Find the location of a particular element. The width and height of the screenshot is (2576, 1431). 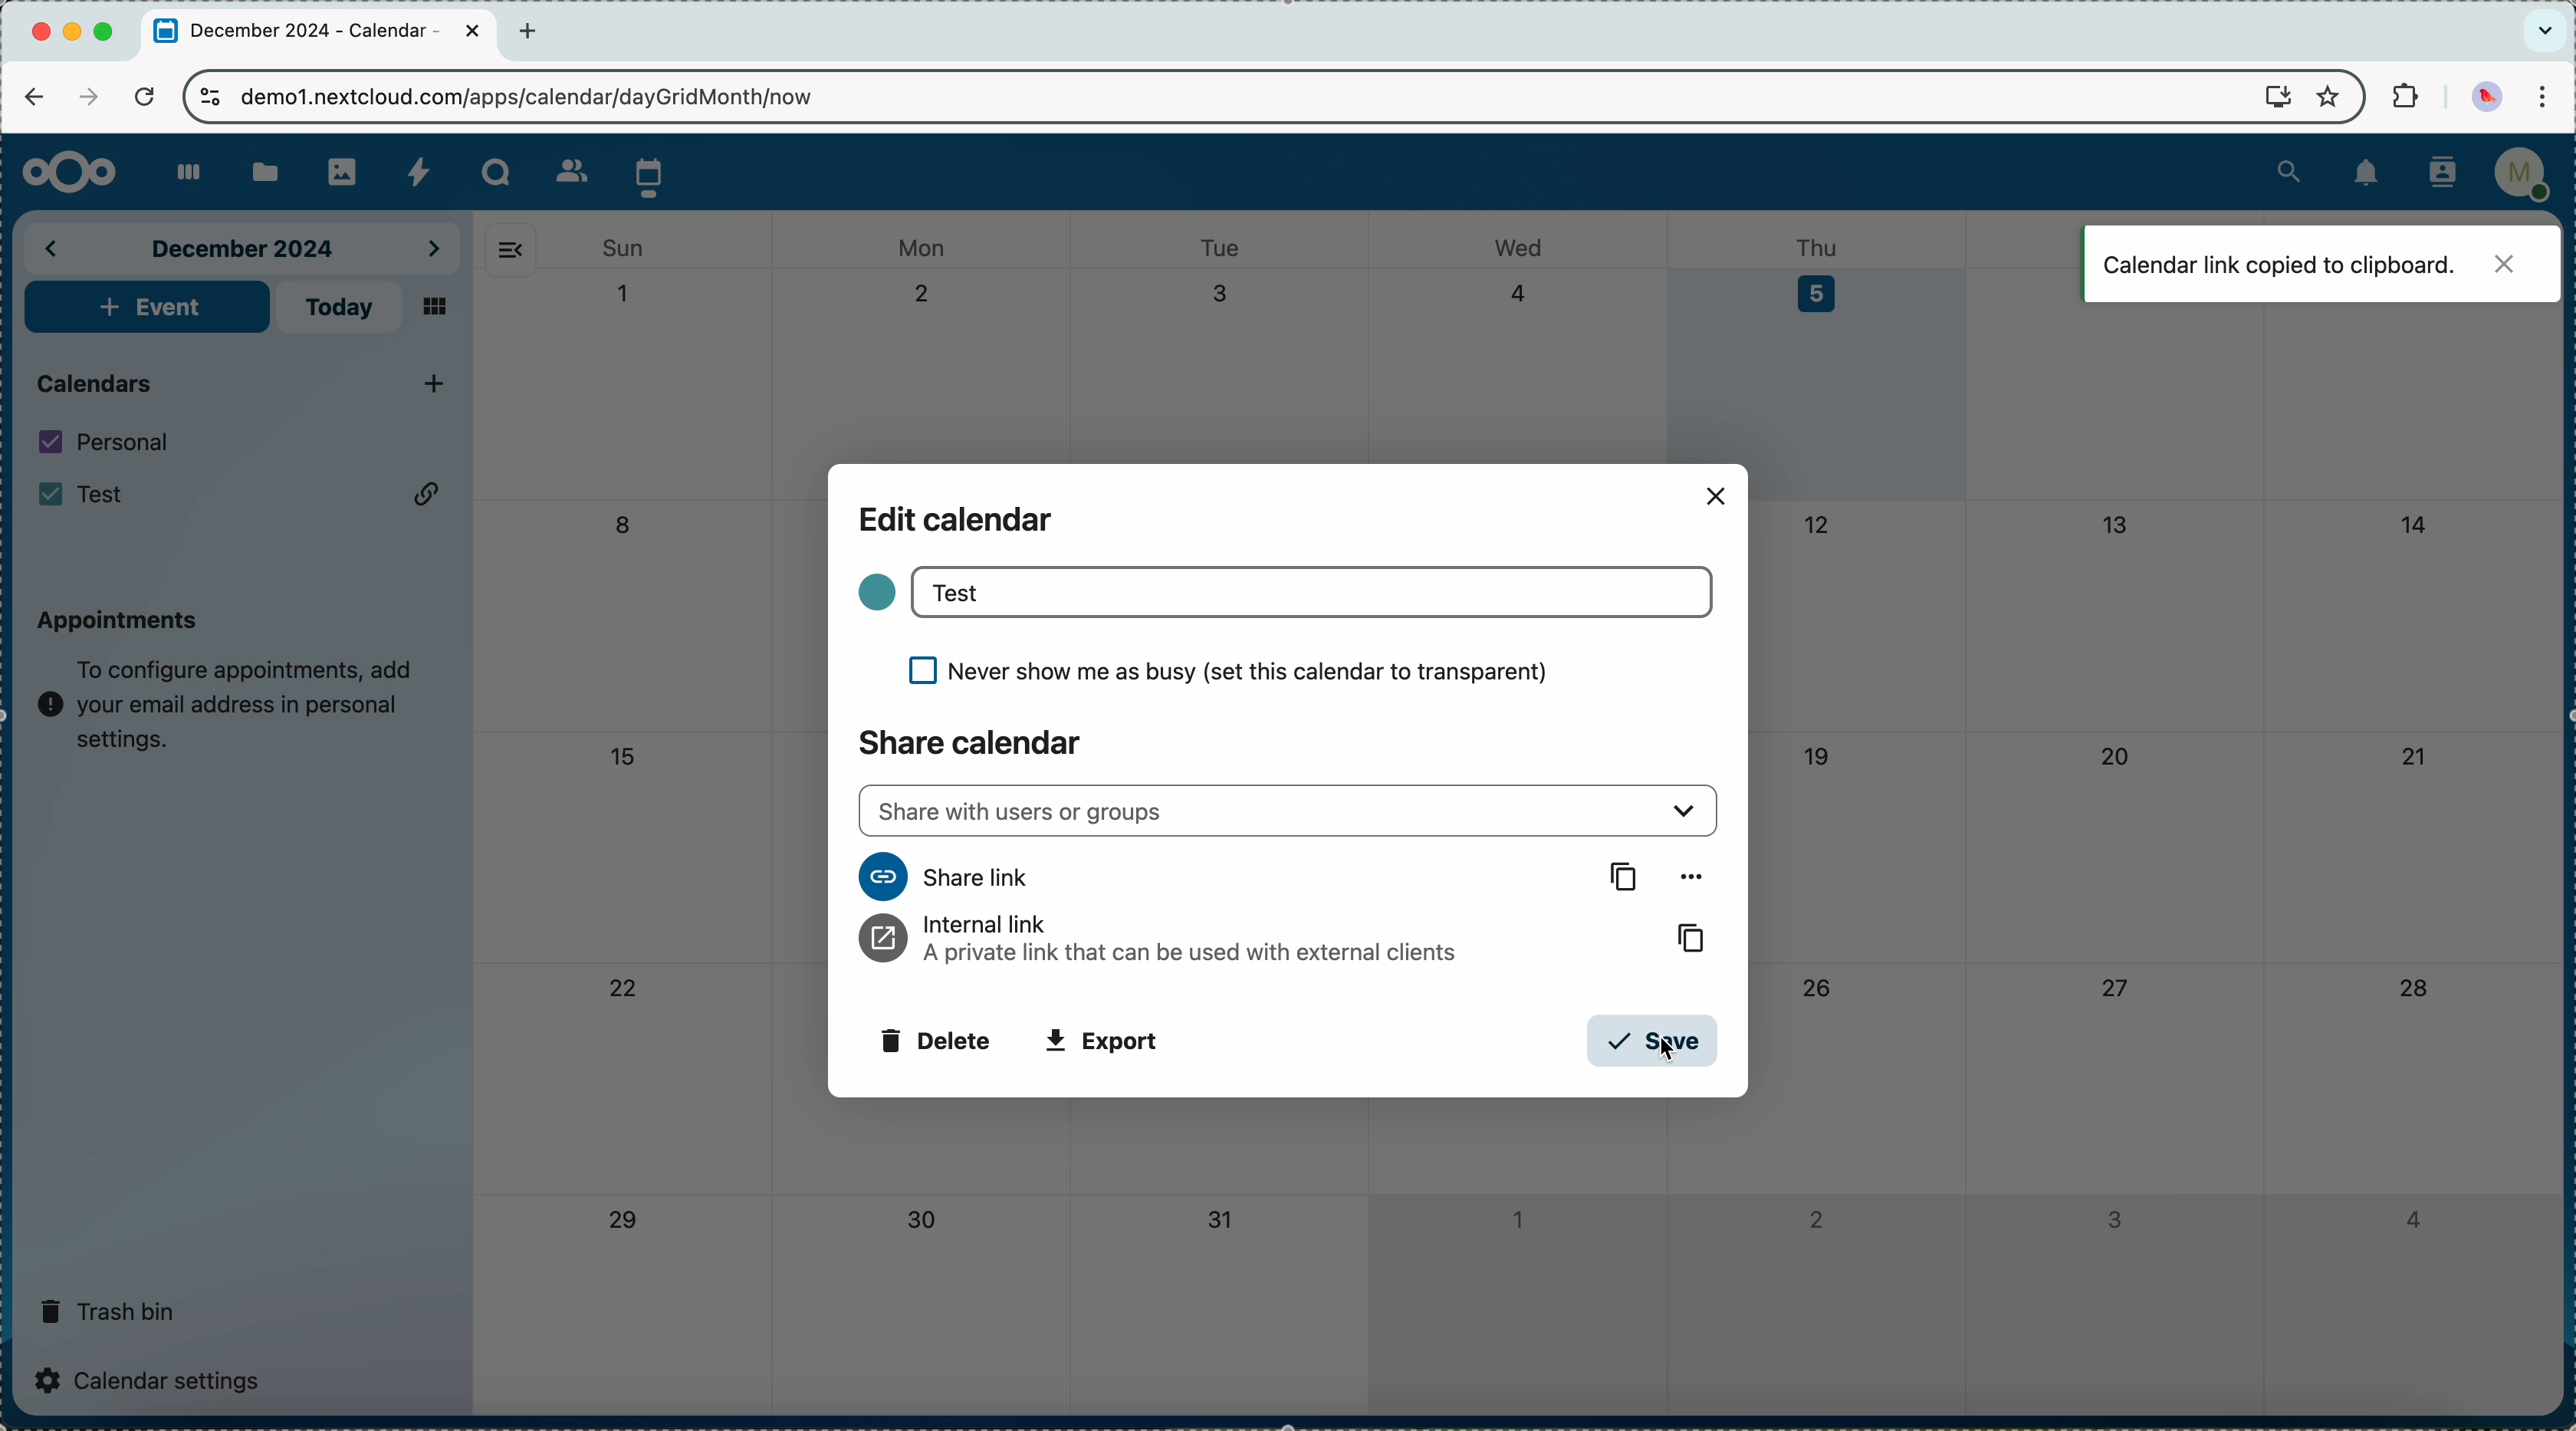

22 is located at coordinates (625, 992).